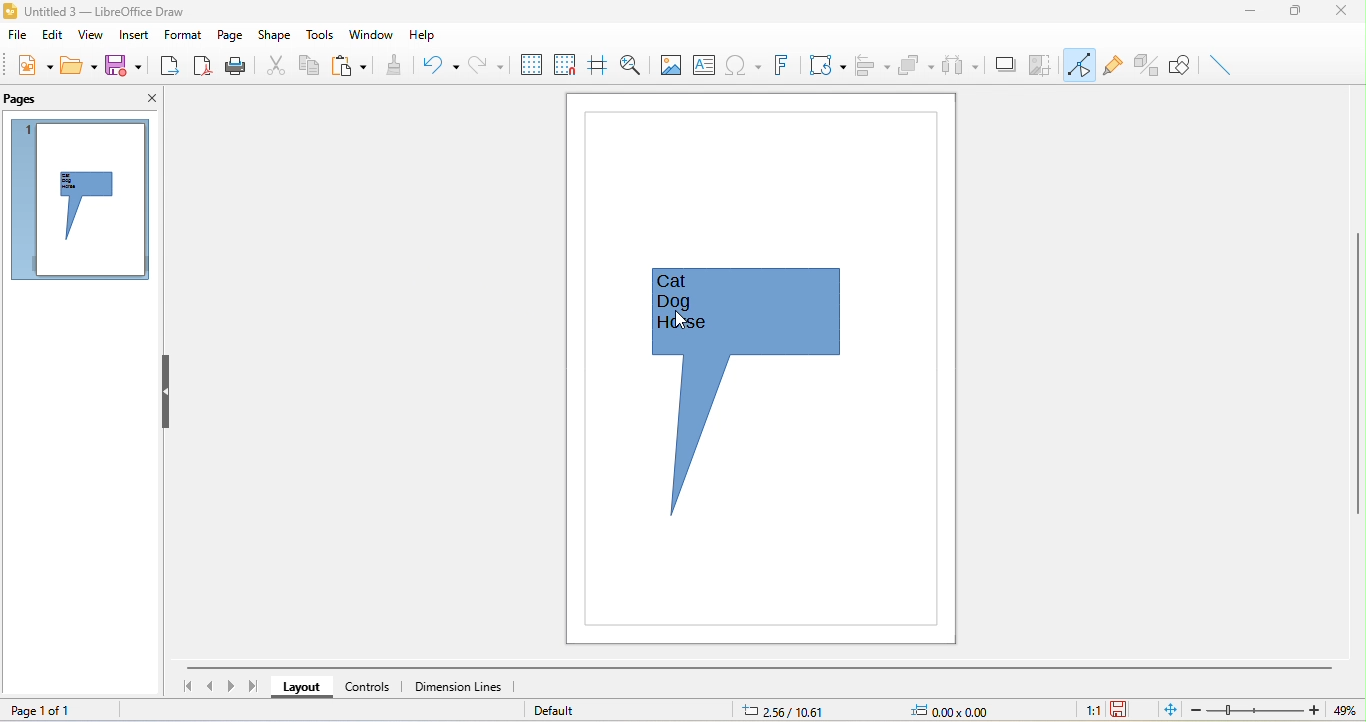 This screenshot has width=1366, height=722. I want to click on minimize, so click(1250, 12).